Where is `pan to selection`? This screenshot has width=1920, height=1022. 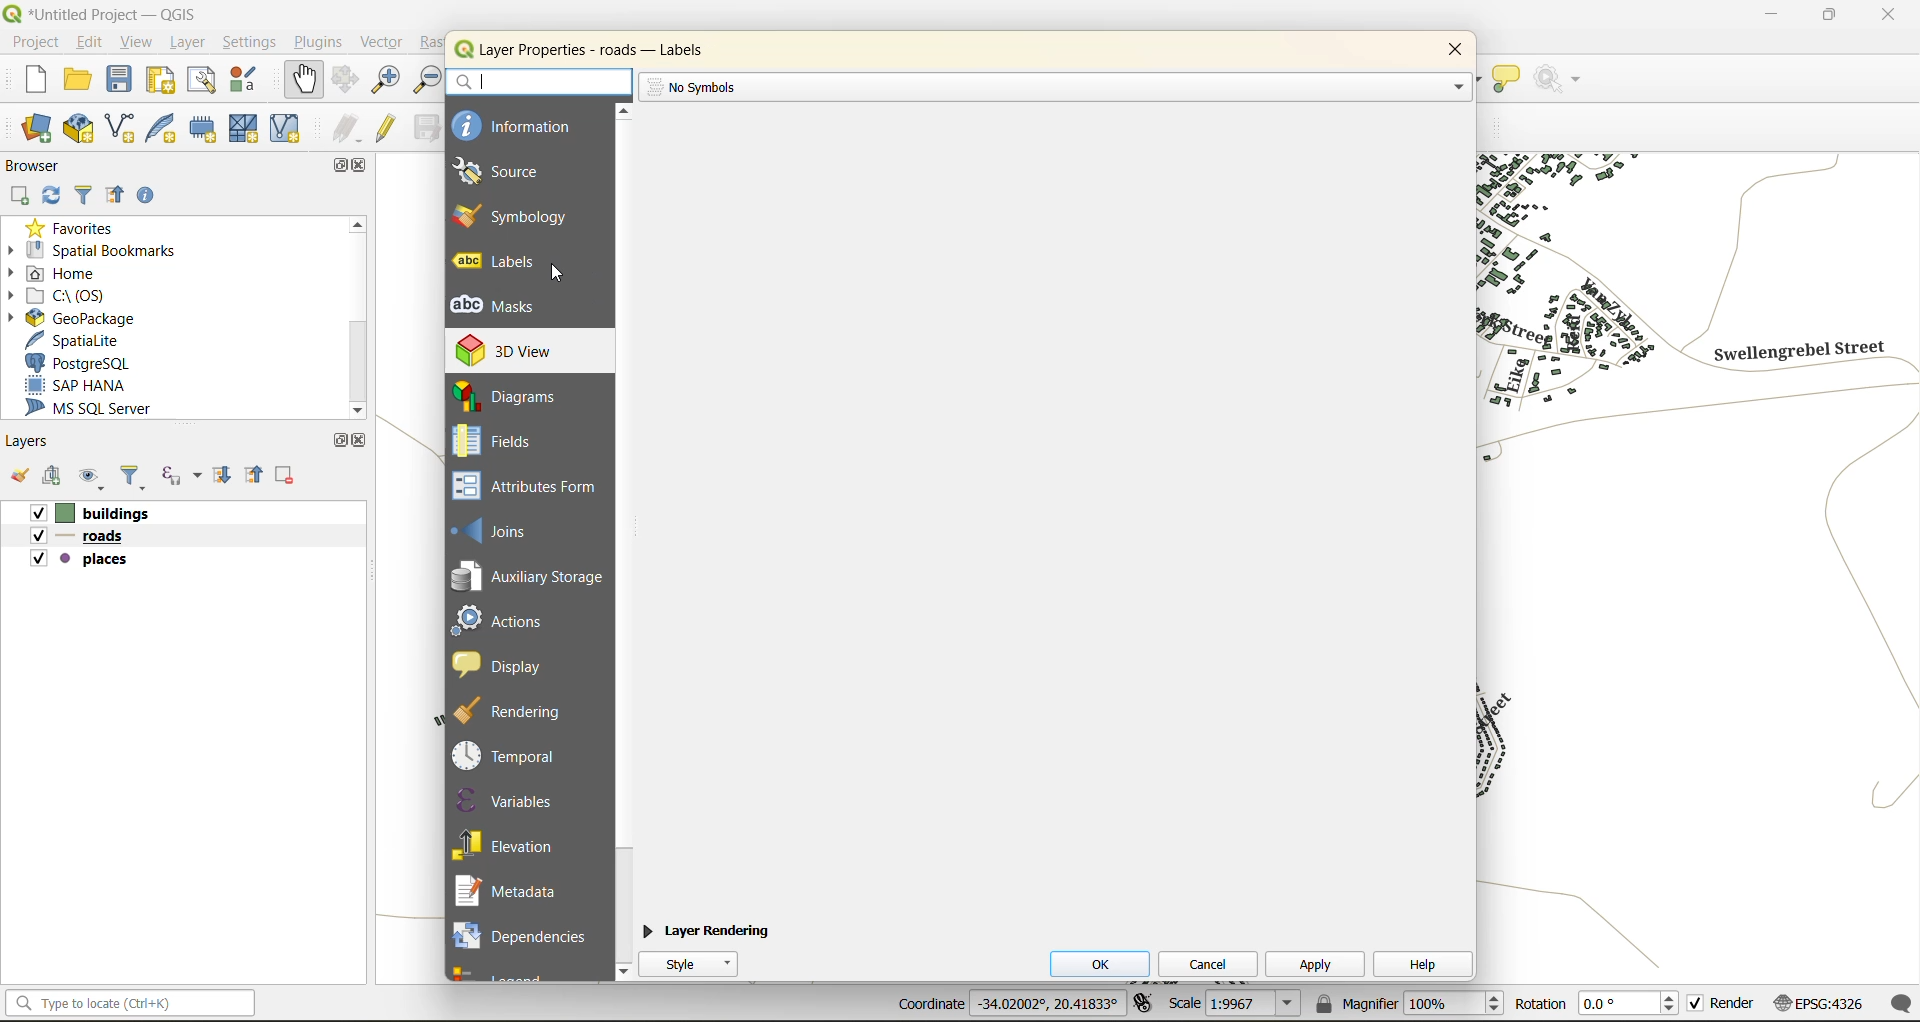 pan to selection is located at coordinates (346, 81).